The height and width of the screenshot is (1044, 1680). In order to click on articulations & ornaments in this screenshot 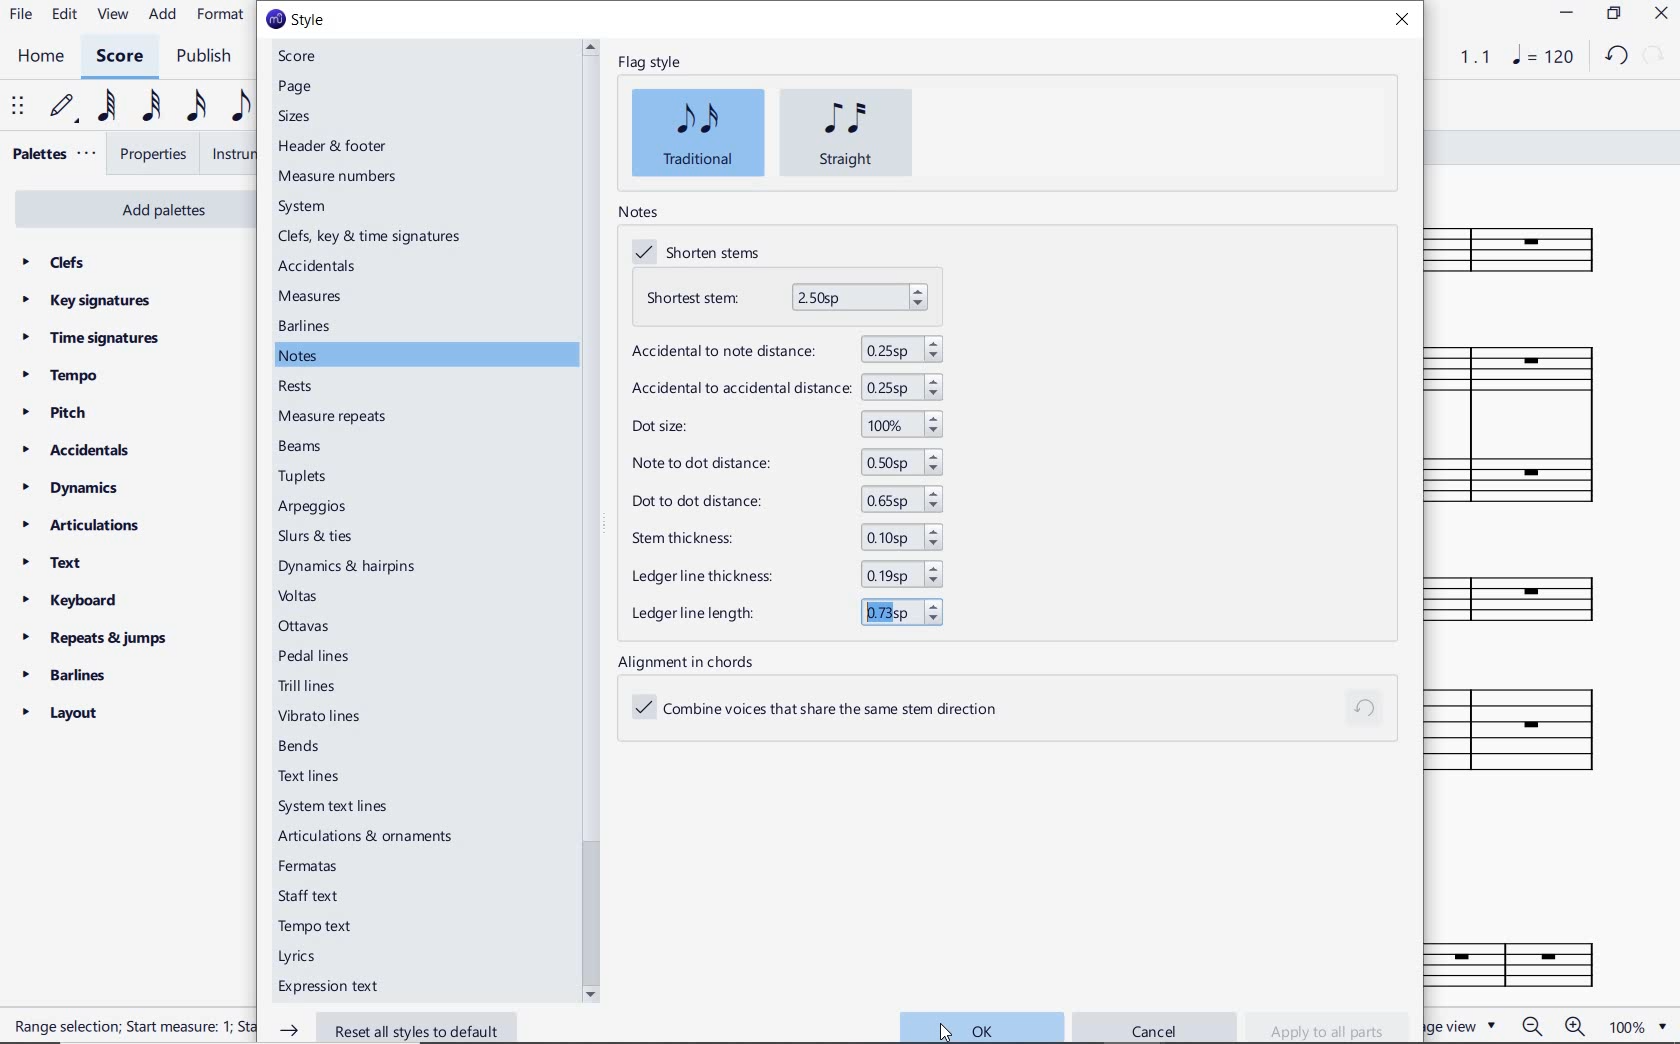, I will do `click(365, 834)`.